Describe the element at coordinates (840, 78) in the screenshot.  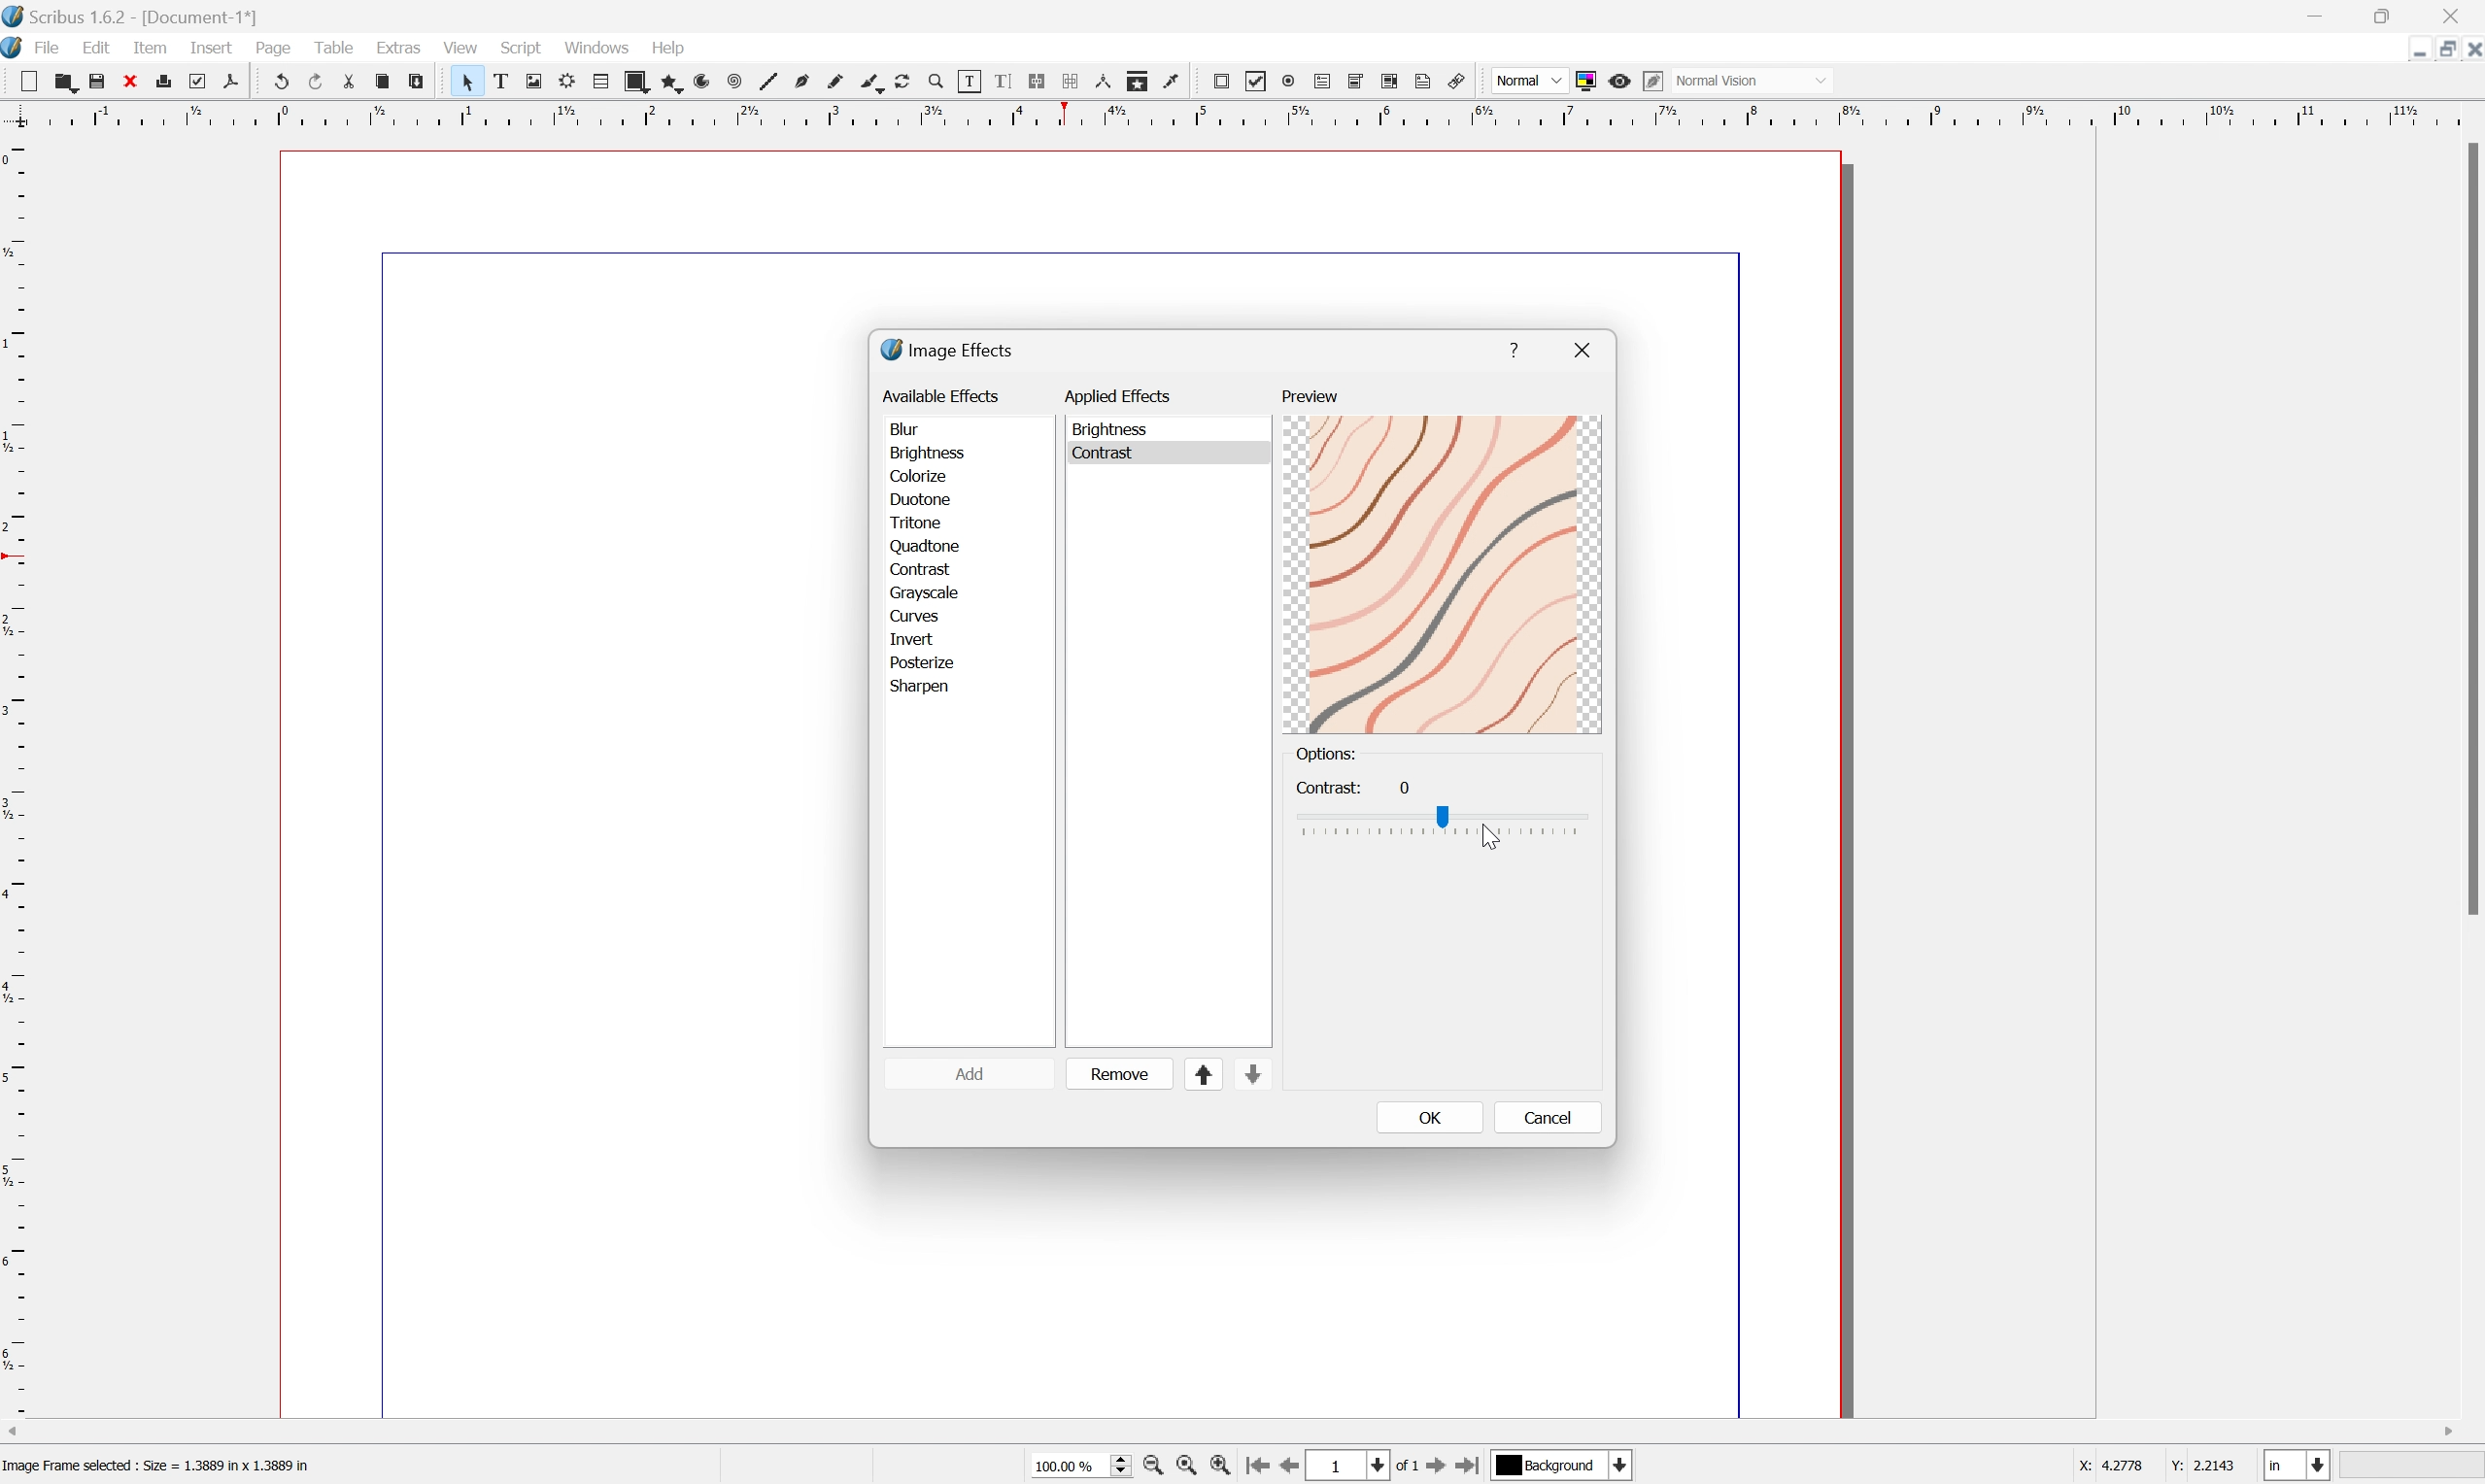
I see `Freehand line` at that location.